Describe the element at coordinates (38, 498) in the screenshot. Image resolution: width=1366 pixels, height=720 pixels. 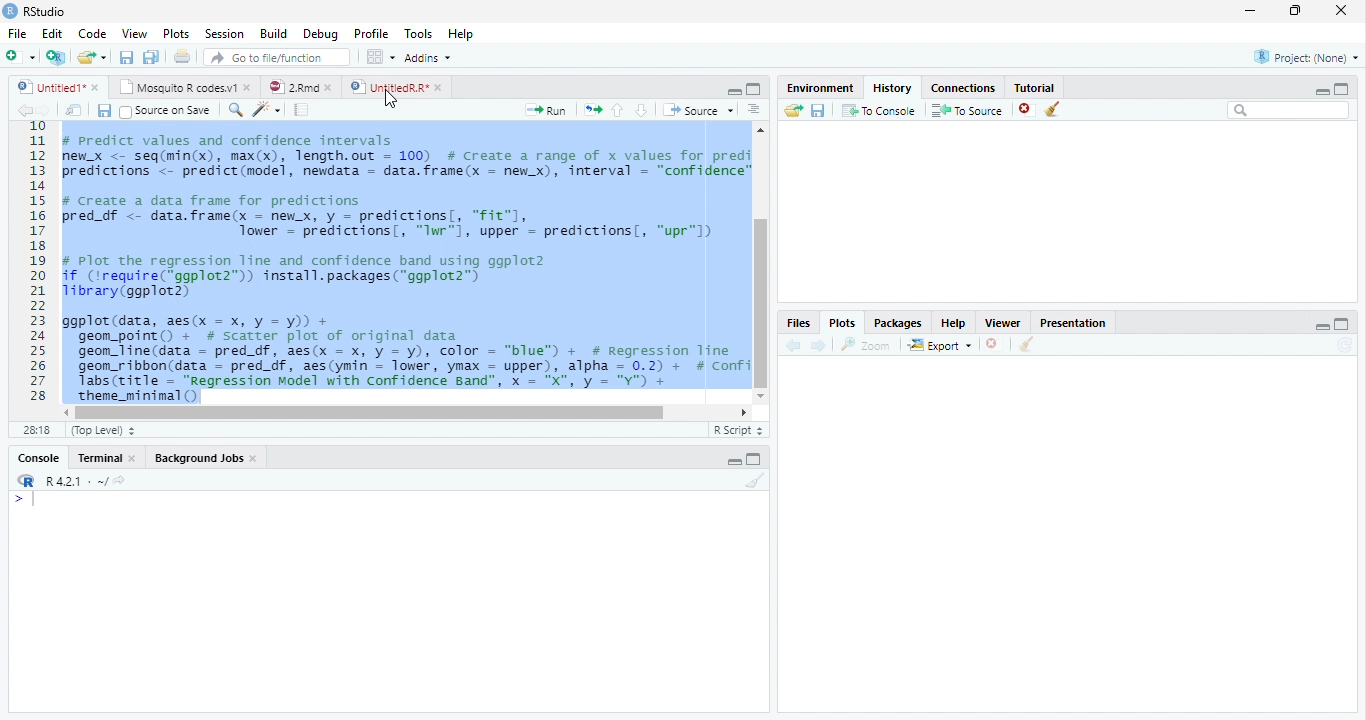
I see `Cursor` at that location.